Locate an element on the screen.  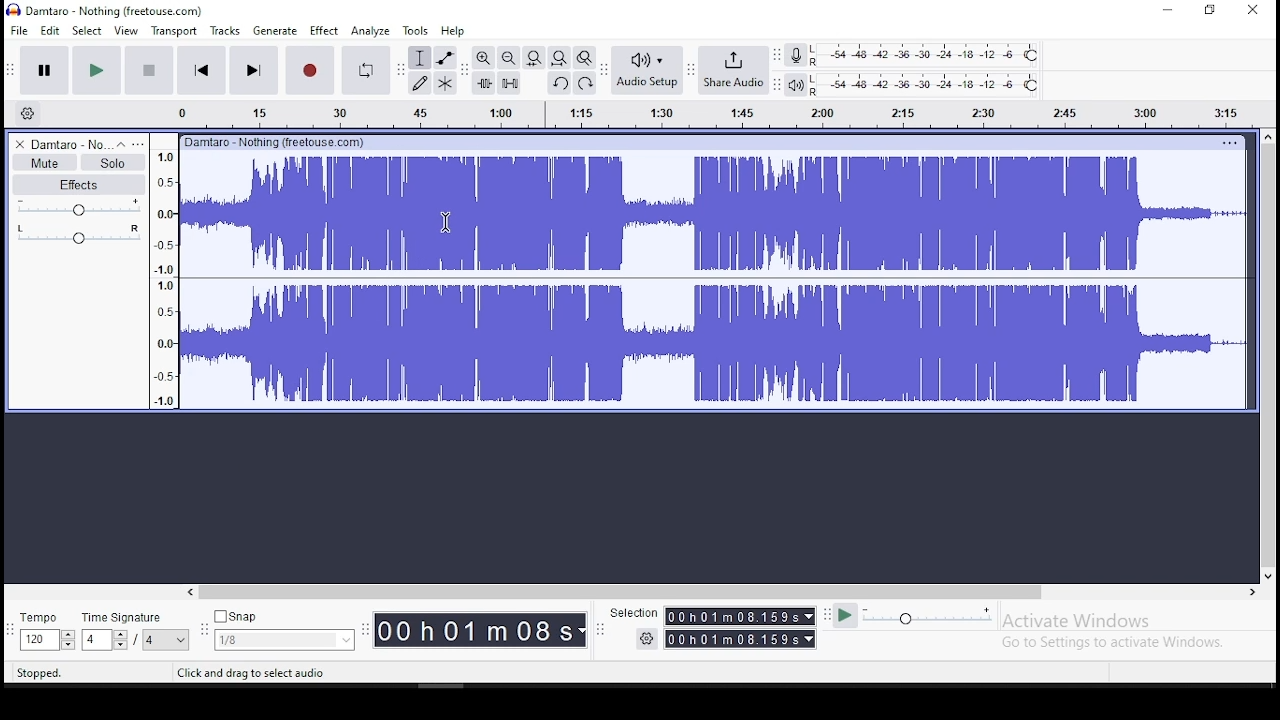
generate is located at coordinates (275, 32).